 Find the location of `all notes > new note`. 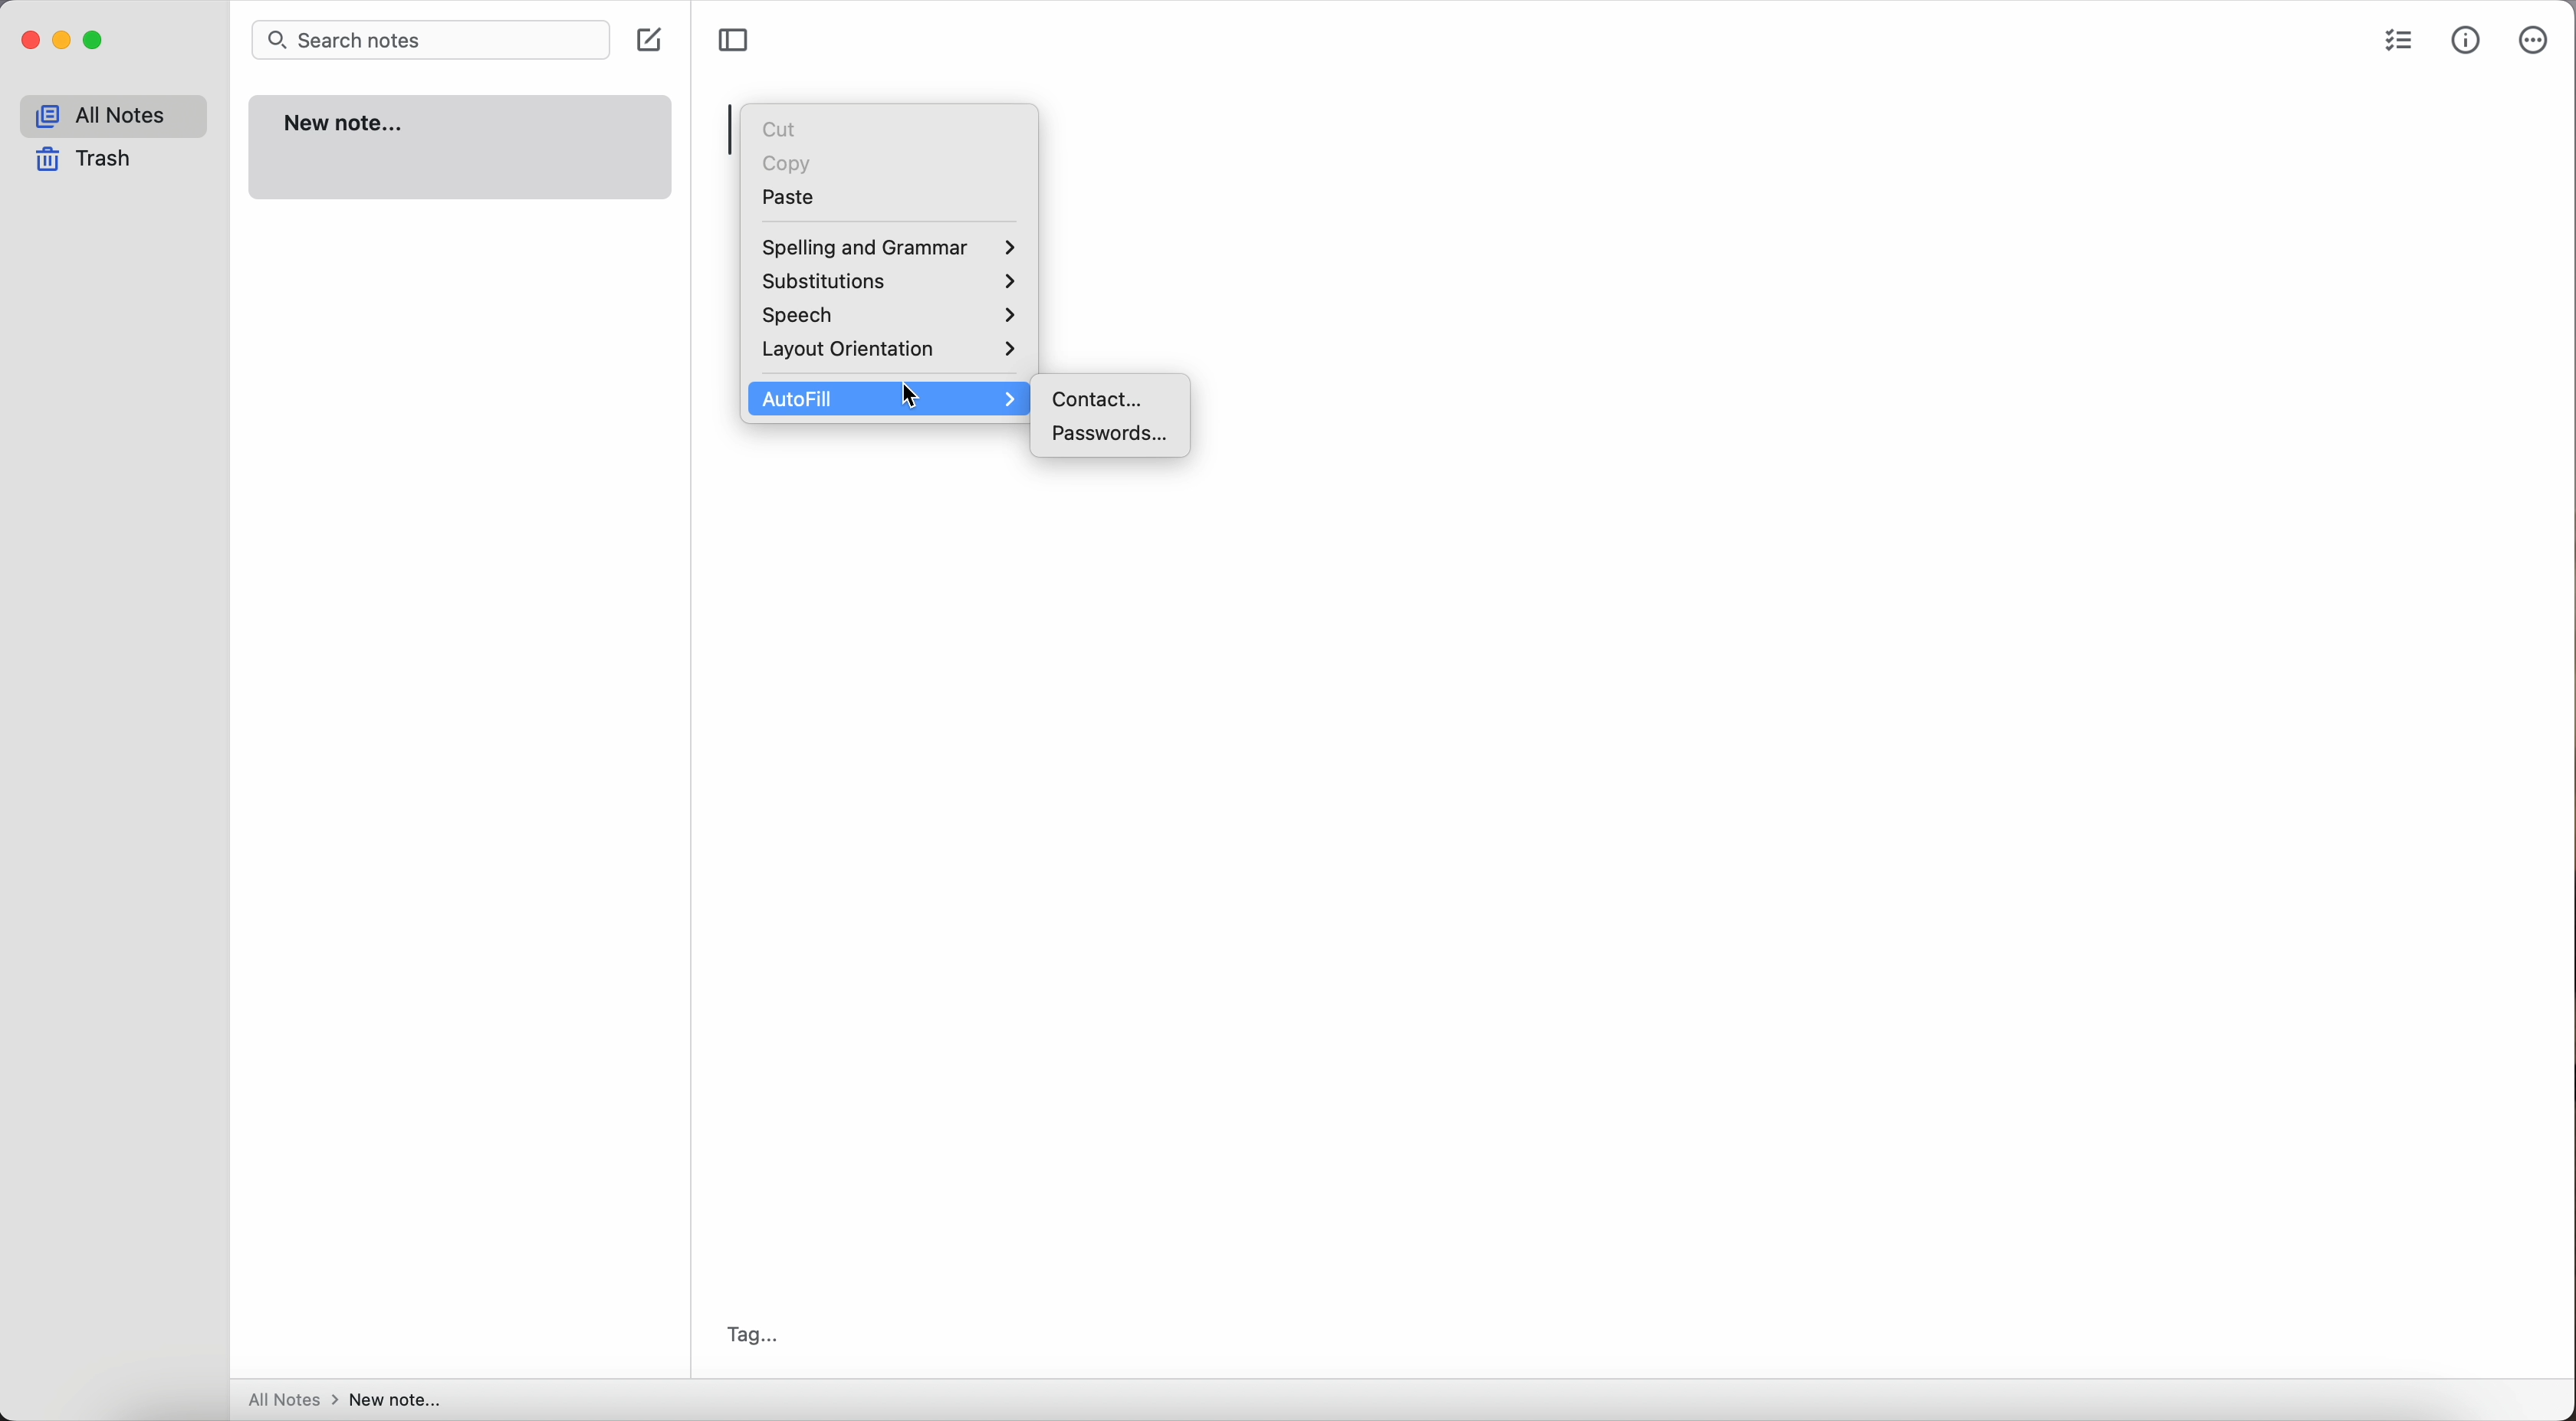

all notes > new note is located at coordinates (345, 1401).